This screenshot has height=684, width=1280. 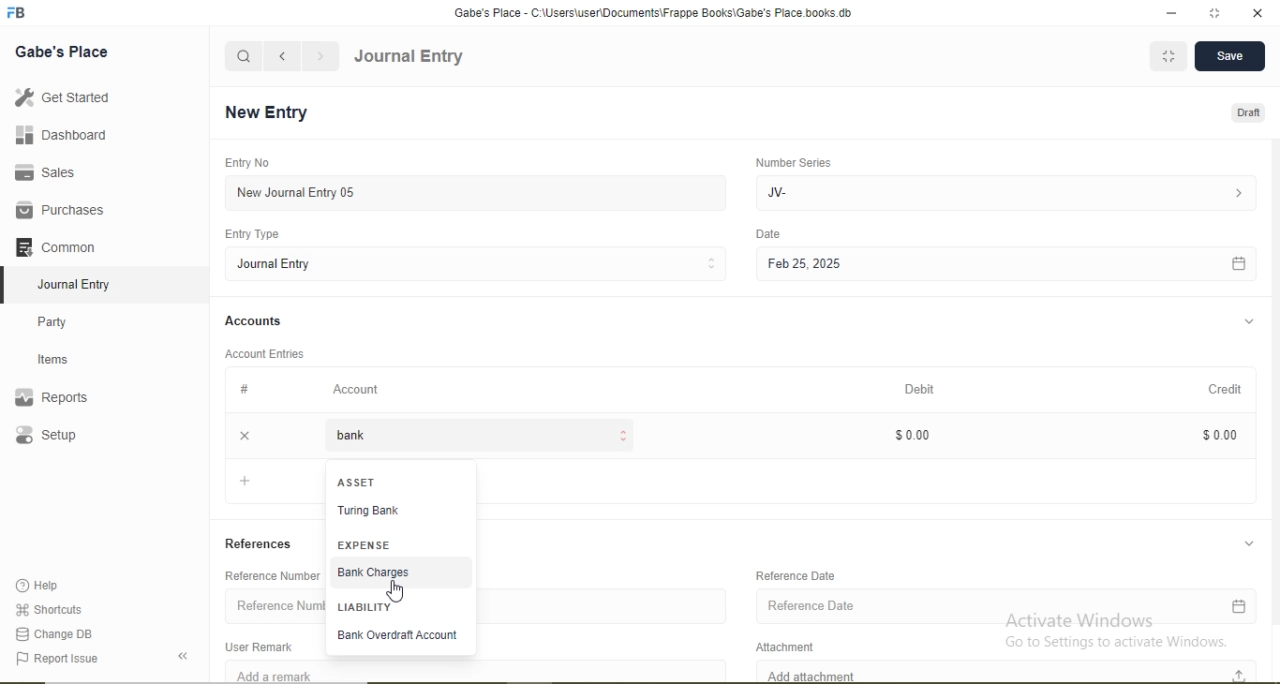 What do you see at coordinates (1234, 322) in the screenshot?
I see `collapse/expand` at bounding box center [1234, 322].